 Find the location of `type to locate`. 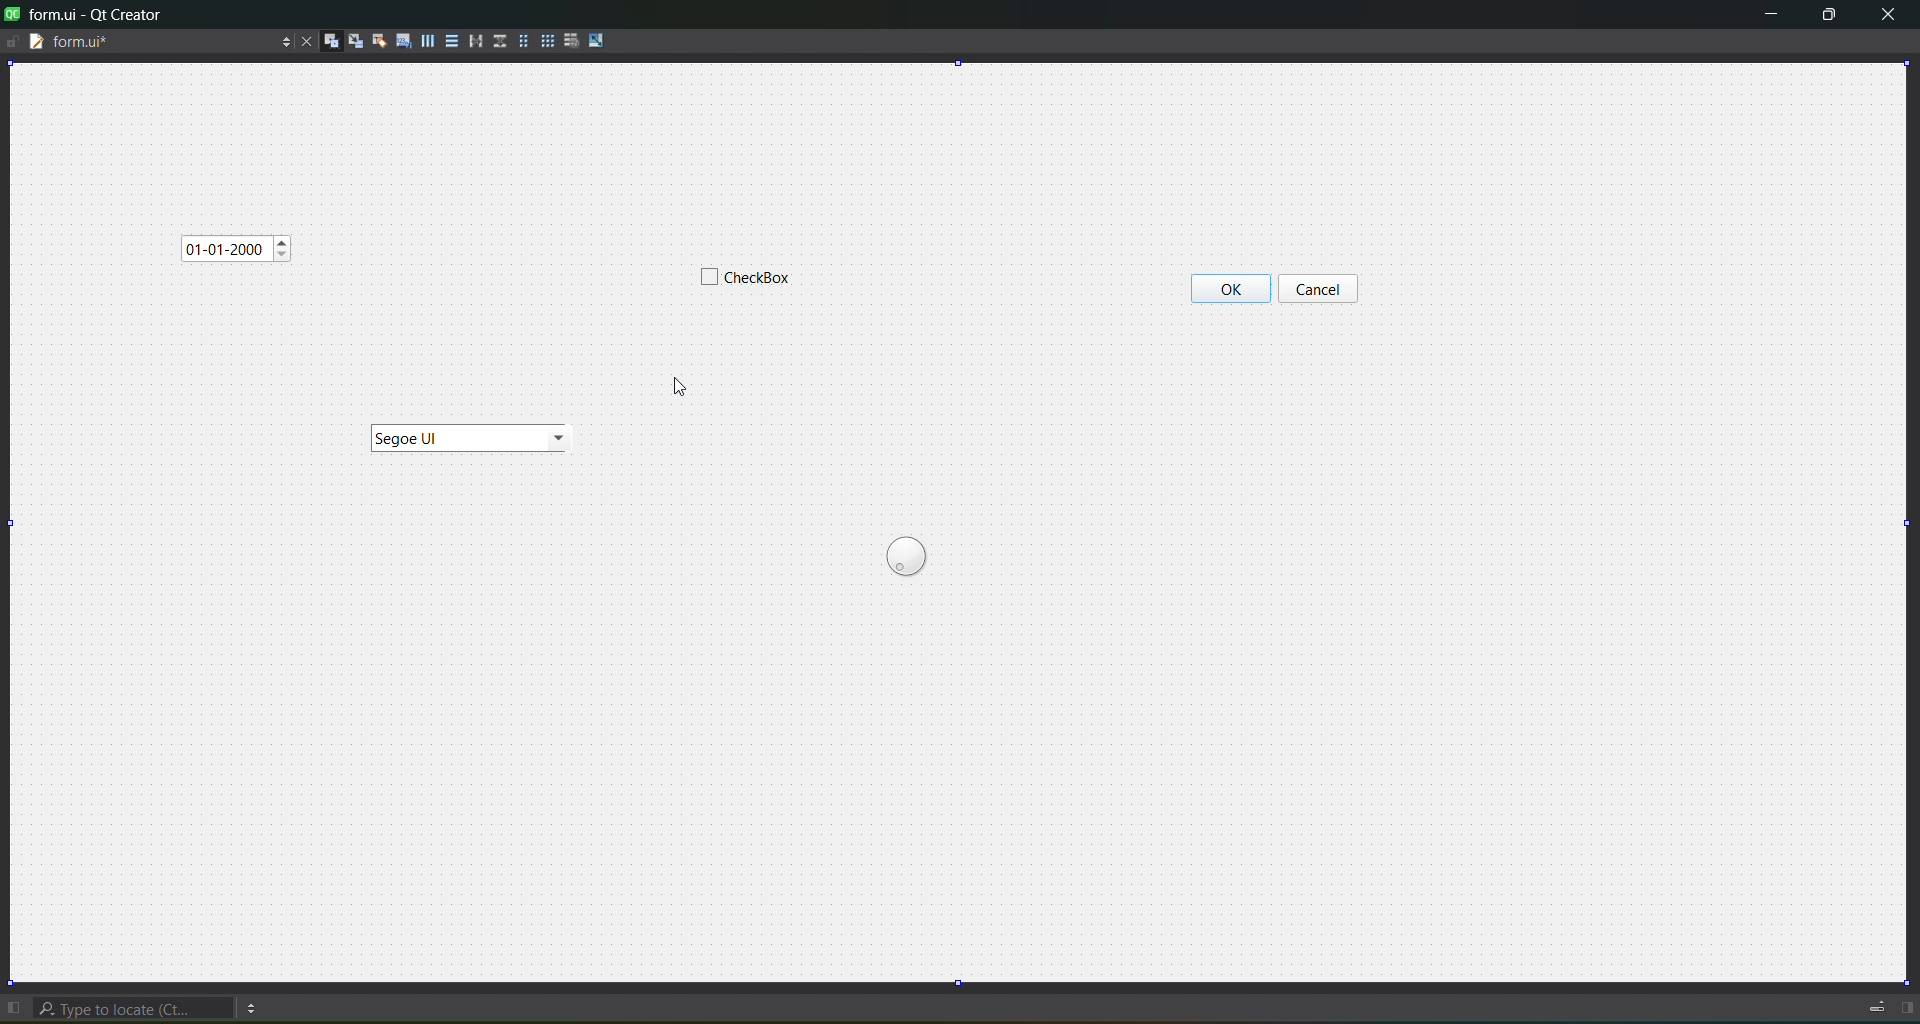

type to locate is located at coordinates (137, 1005).